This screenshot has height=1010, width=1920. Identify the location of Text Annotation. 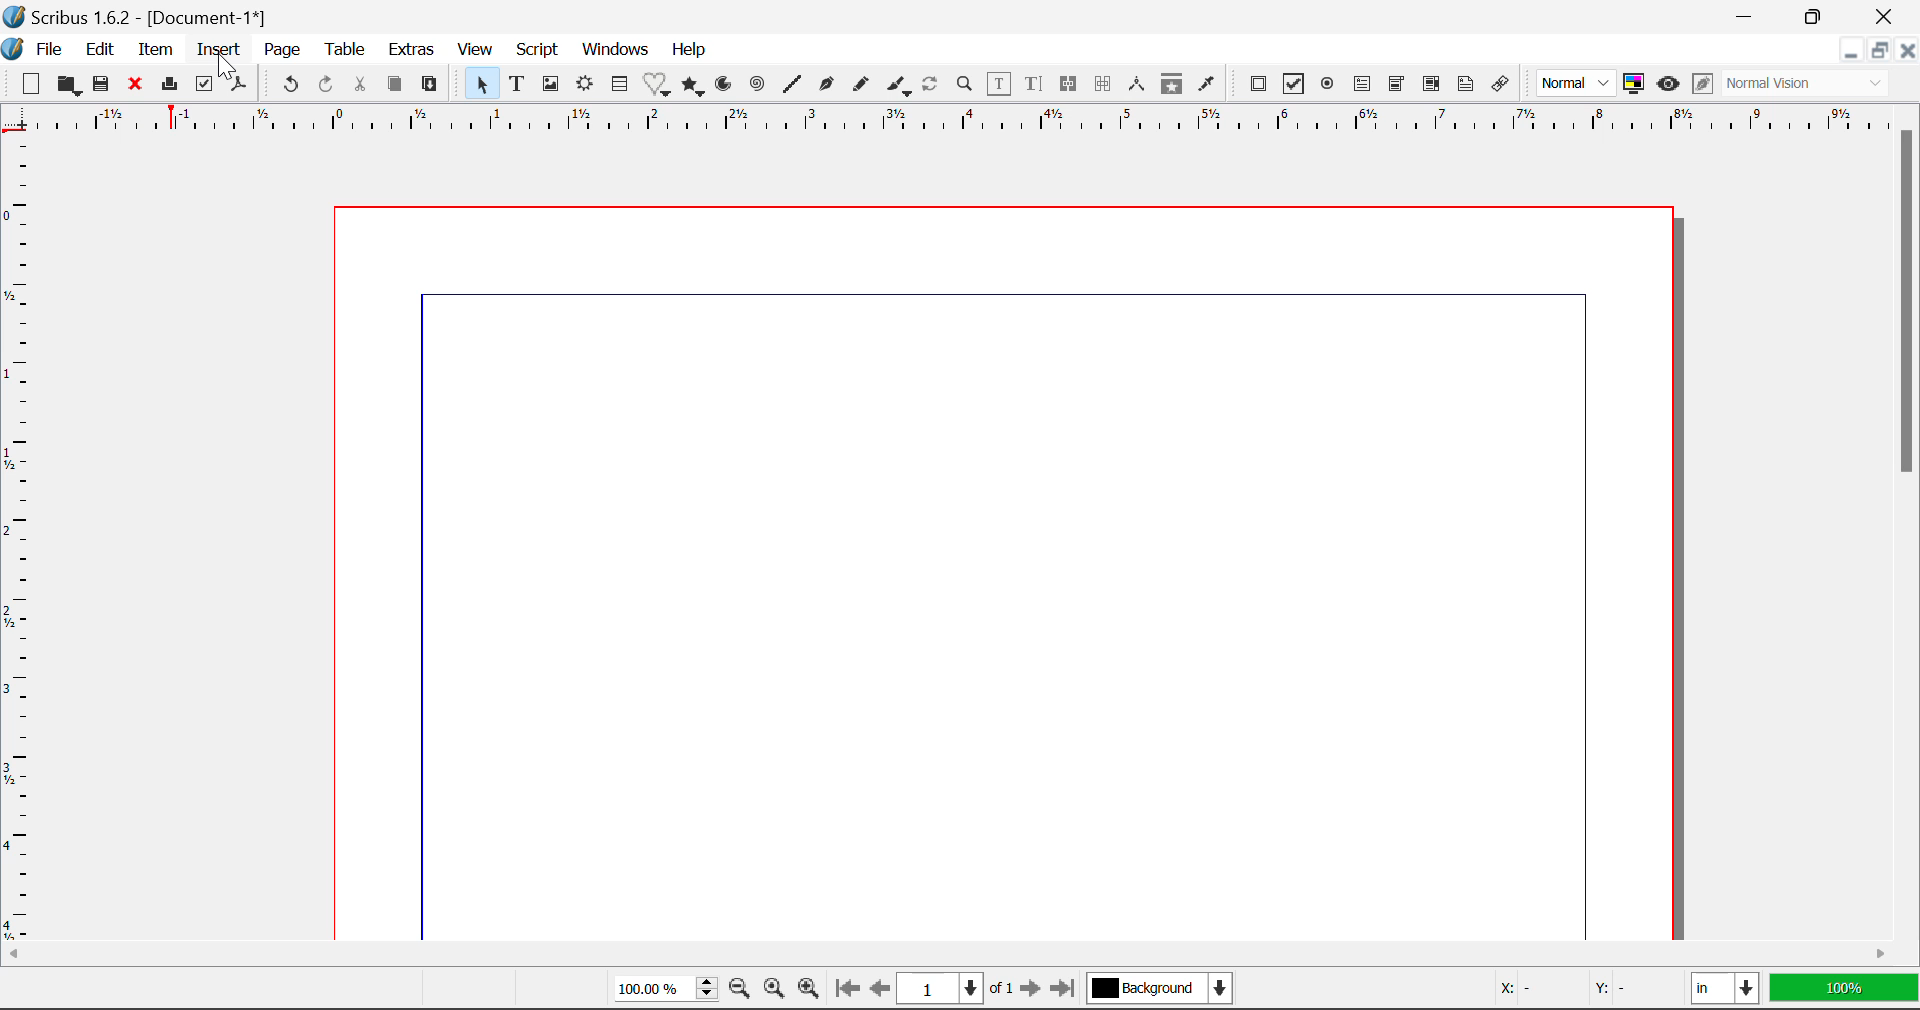
(1464, 85).